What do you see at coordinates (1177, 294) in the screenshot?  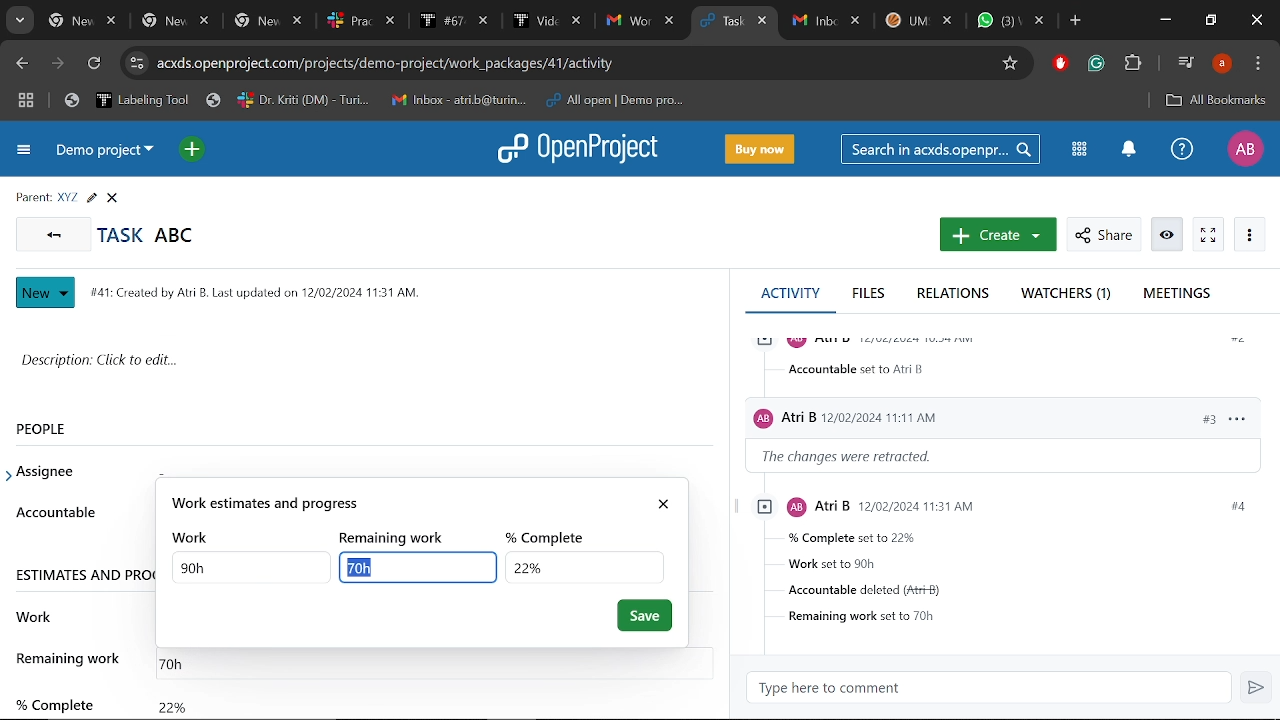 I see `Meetings` at bounding box center [1177, 294].